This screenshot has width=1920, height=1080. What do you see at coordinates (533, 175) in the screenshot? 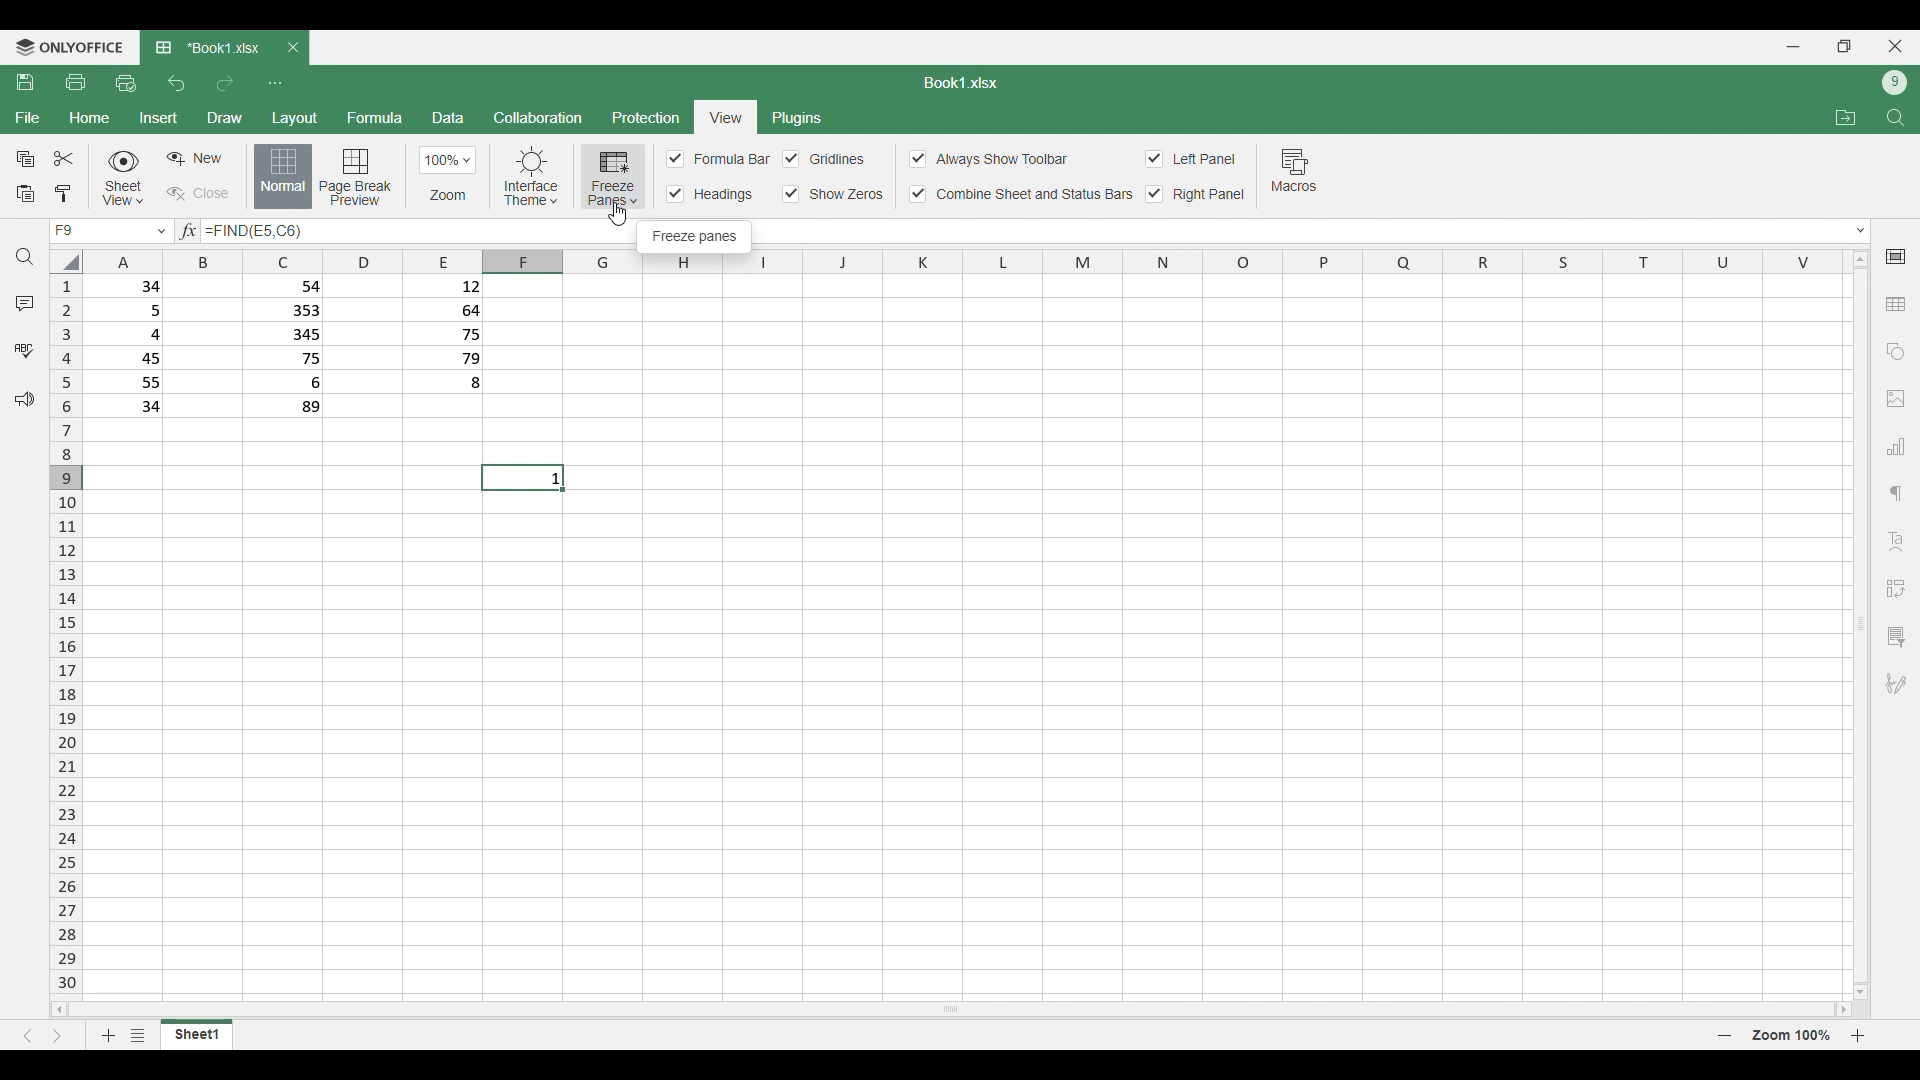
I see `Interface theme options` at bounding box center [533, 175].